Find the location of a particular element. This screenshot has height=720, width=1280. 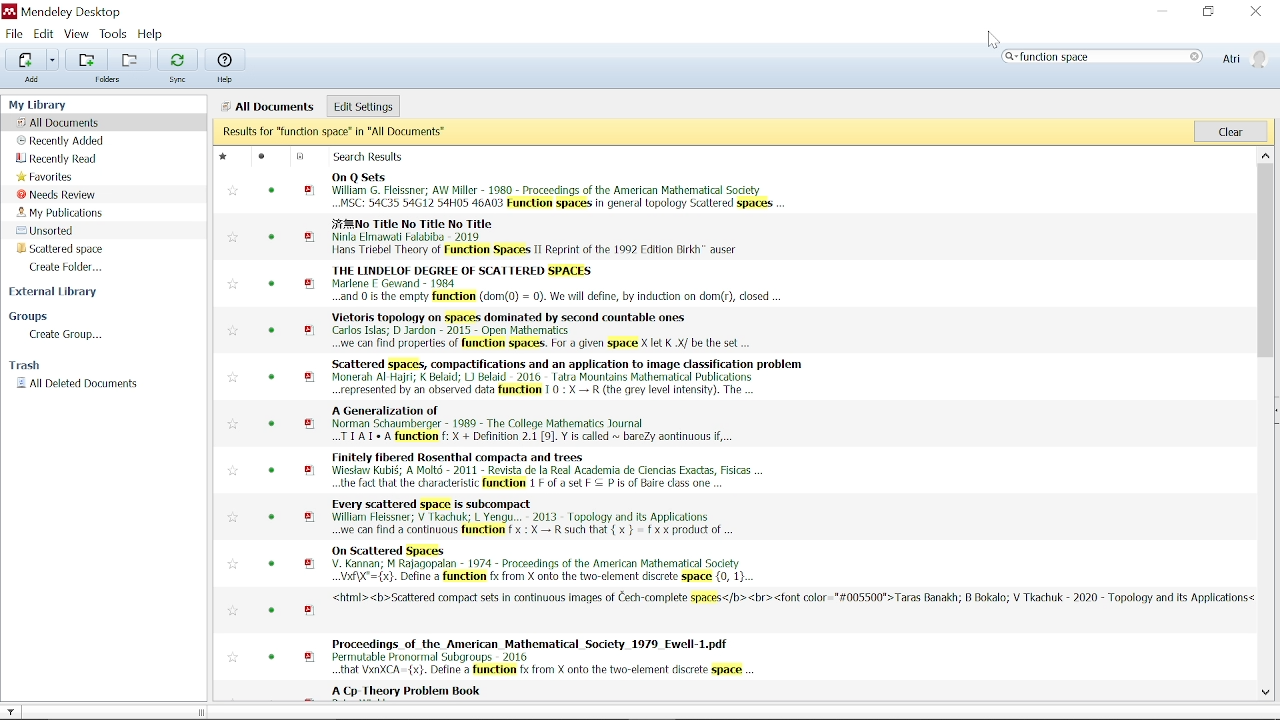

Every scattered space is subcompact William Fs Thad Yeh 2013  Toplogy and ts AppctonsTe con ind 2 Continous GHRION {+X = R eh Ho (x = rex product of is located at coordinates (756, 517).